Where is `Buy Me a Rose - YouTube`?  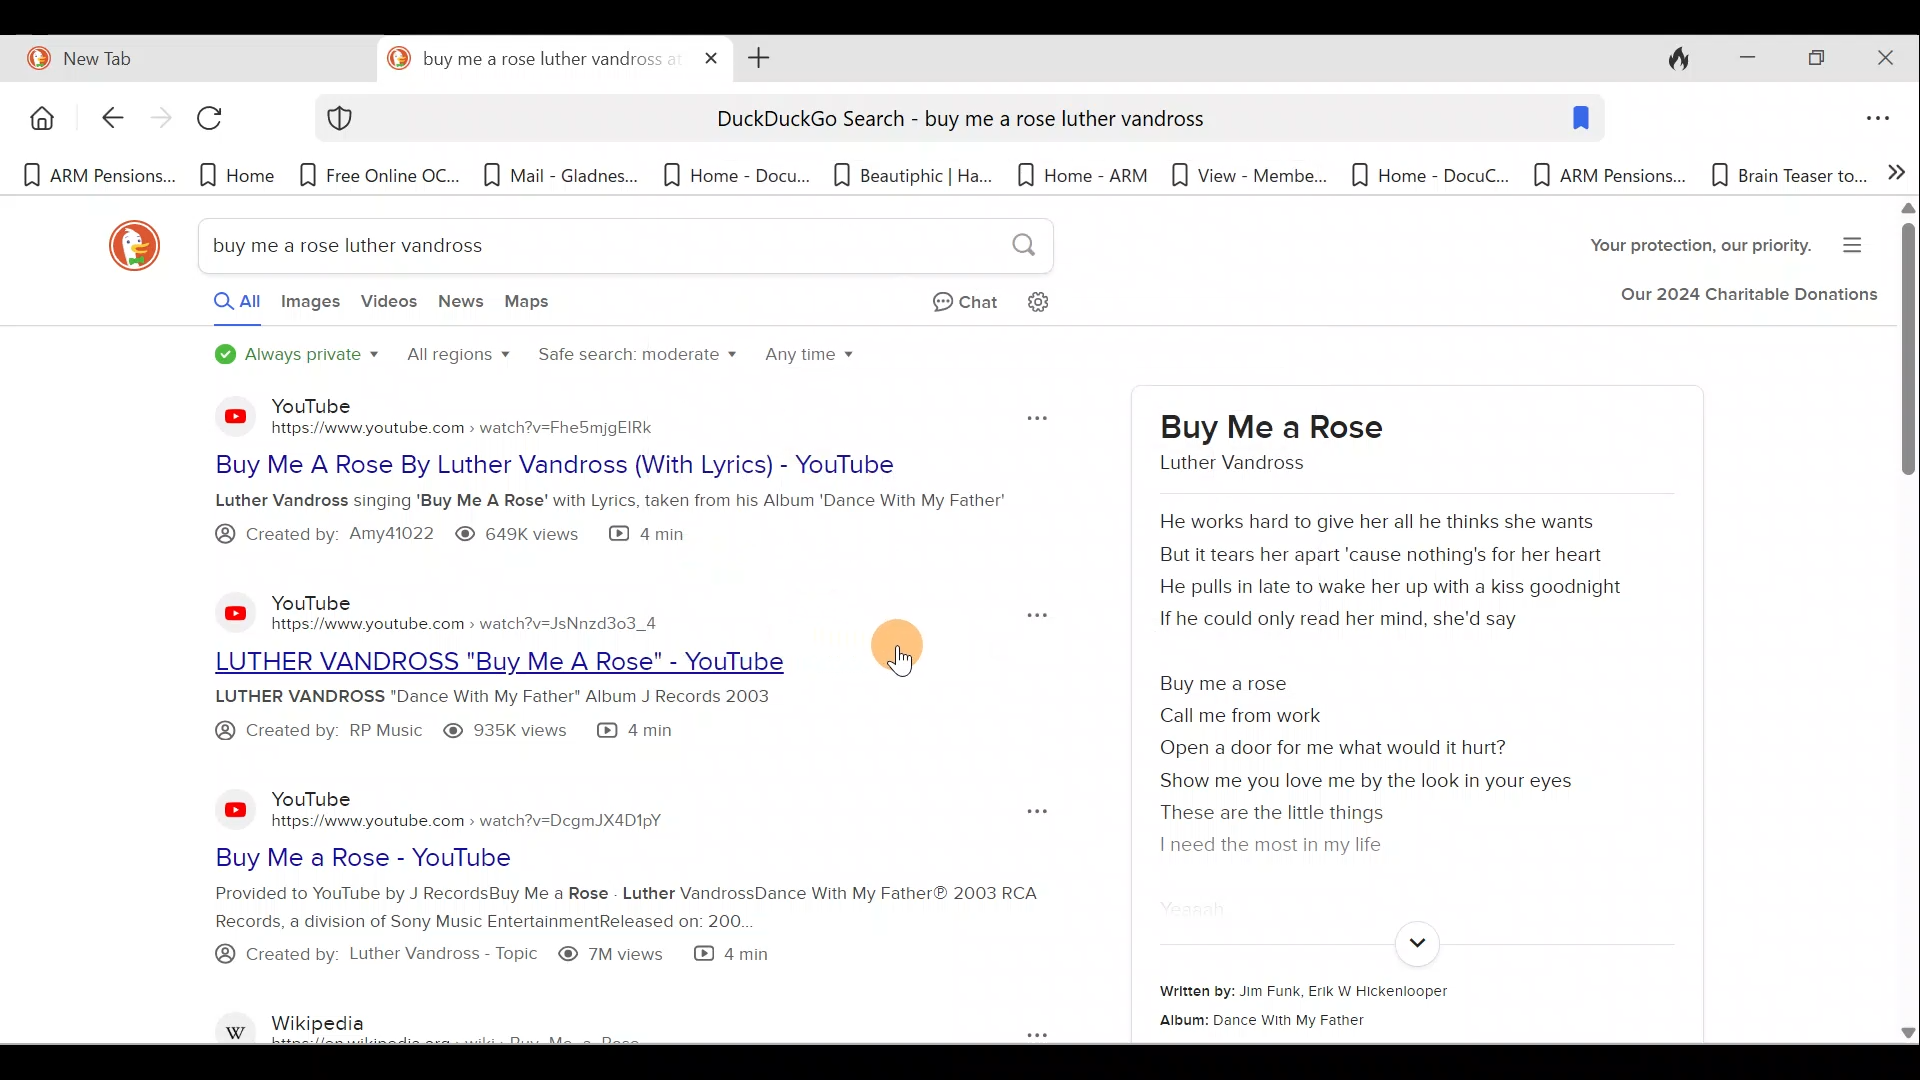 Buy Me a Rose - YouTube is located at coordinates (524, 857).